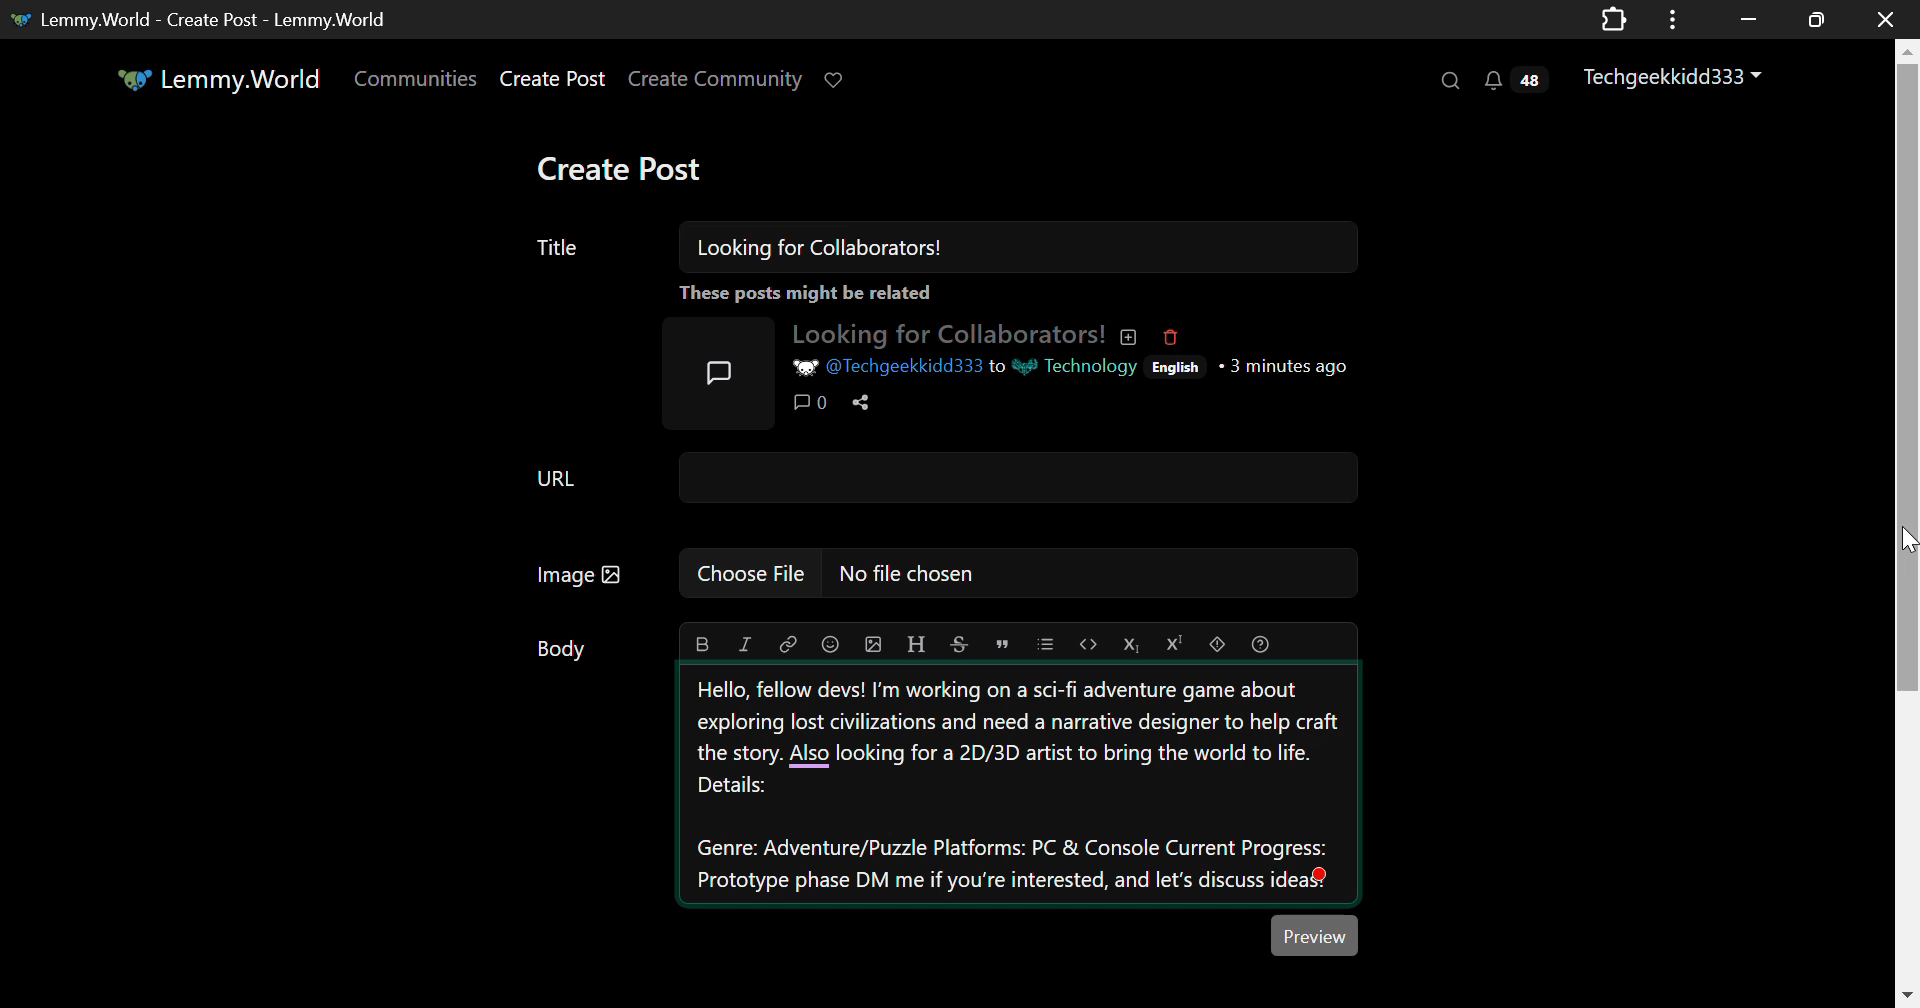  Describe the element at coordinates (746, 645) in the screenshot. I see `italic` at that location.